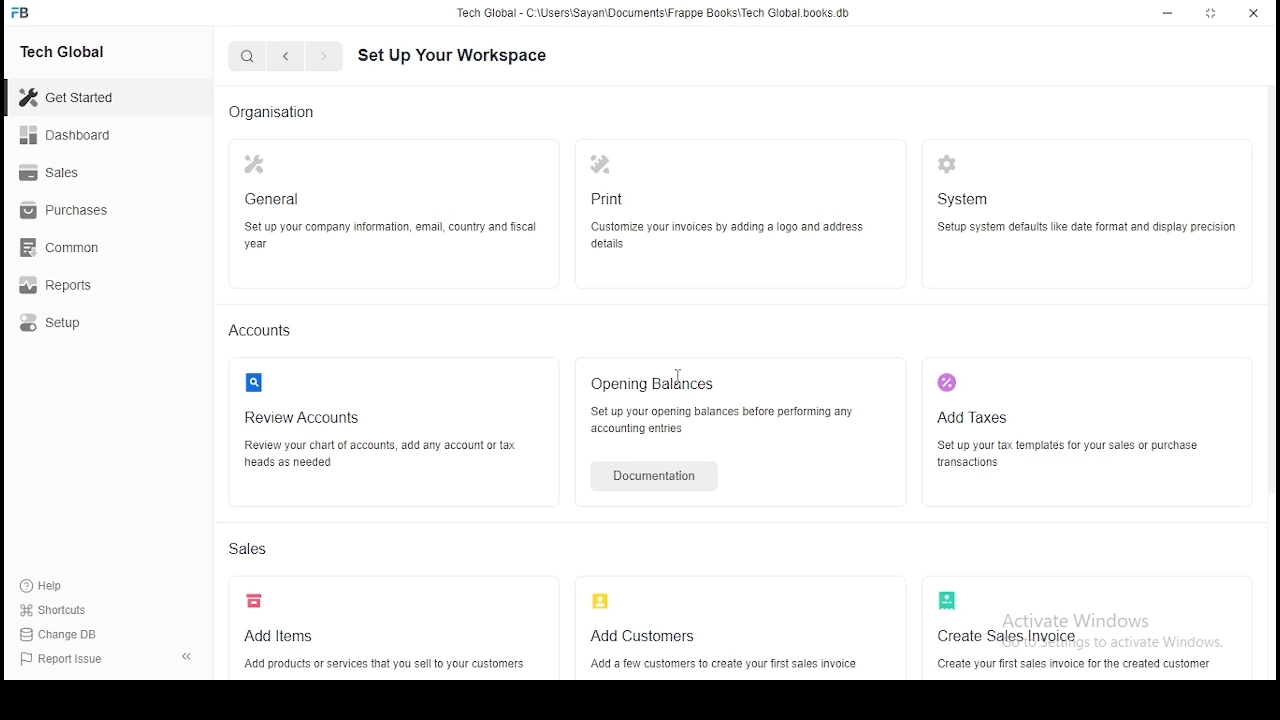 The image size is (1280, 720). I want to click on Frappe Books logo, so click(23, 13).